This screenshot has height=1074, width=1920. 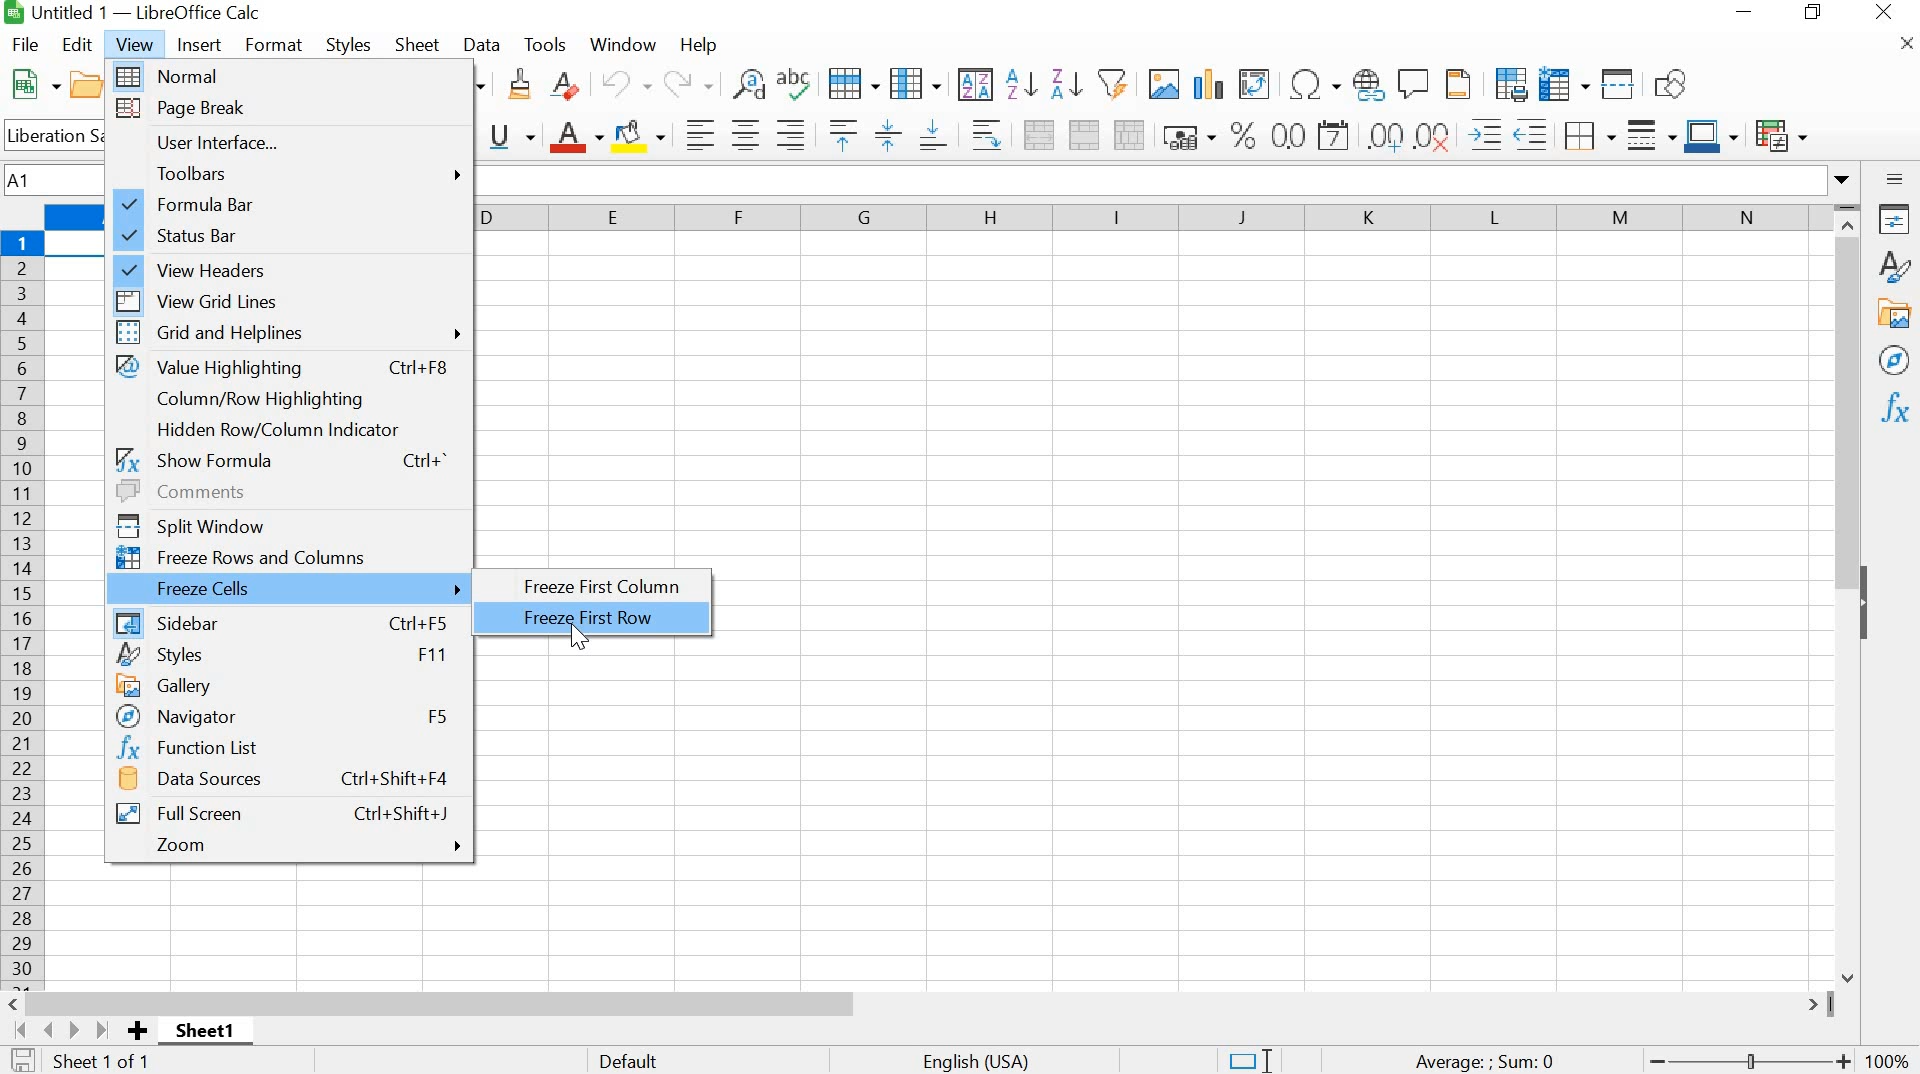 What do you see at coordinates (285, 716) in the screenshot?
I see `NAVIGATOR` at bounding box center [285, 716].